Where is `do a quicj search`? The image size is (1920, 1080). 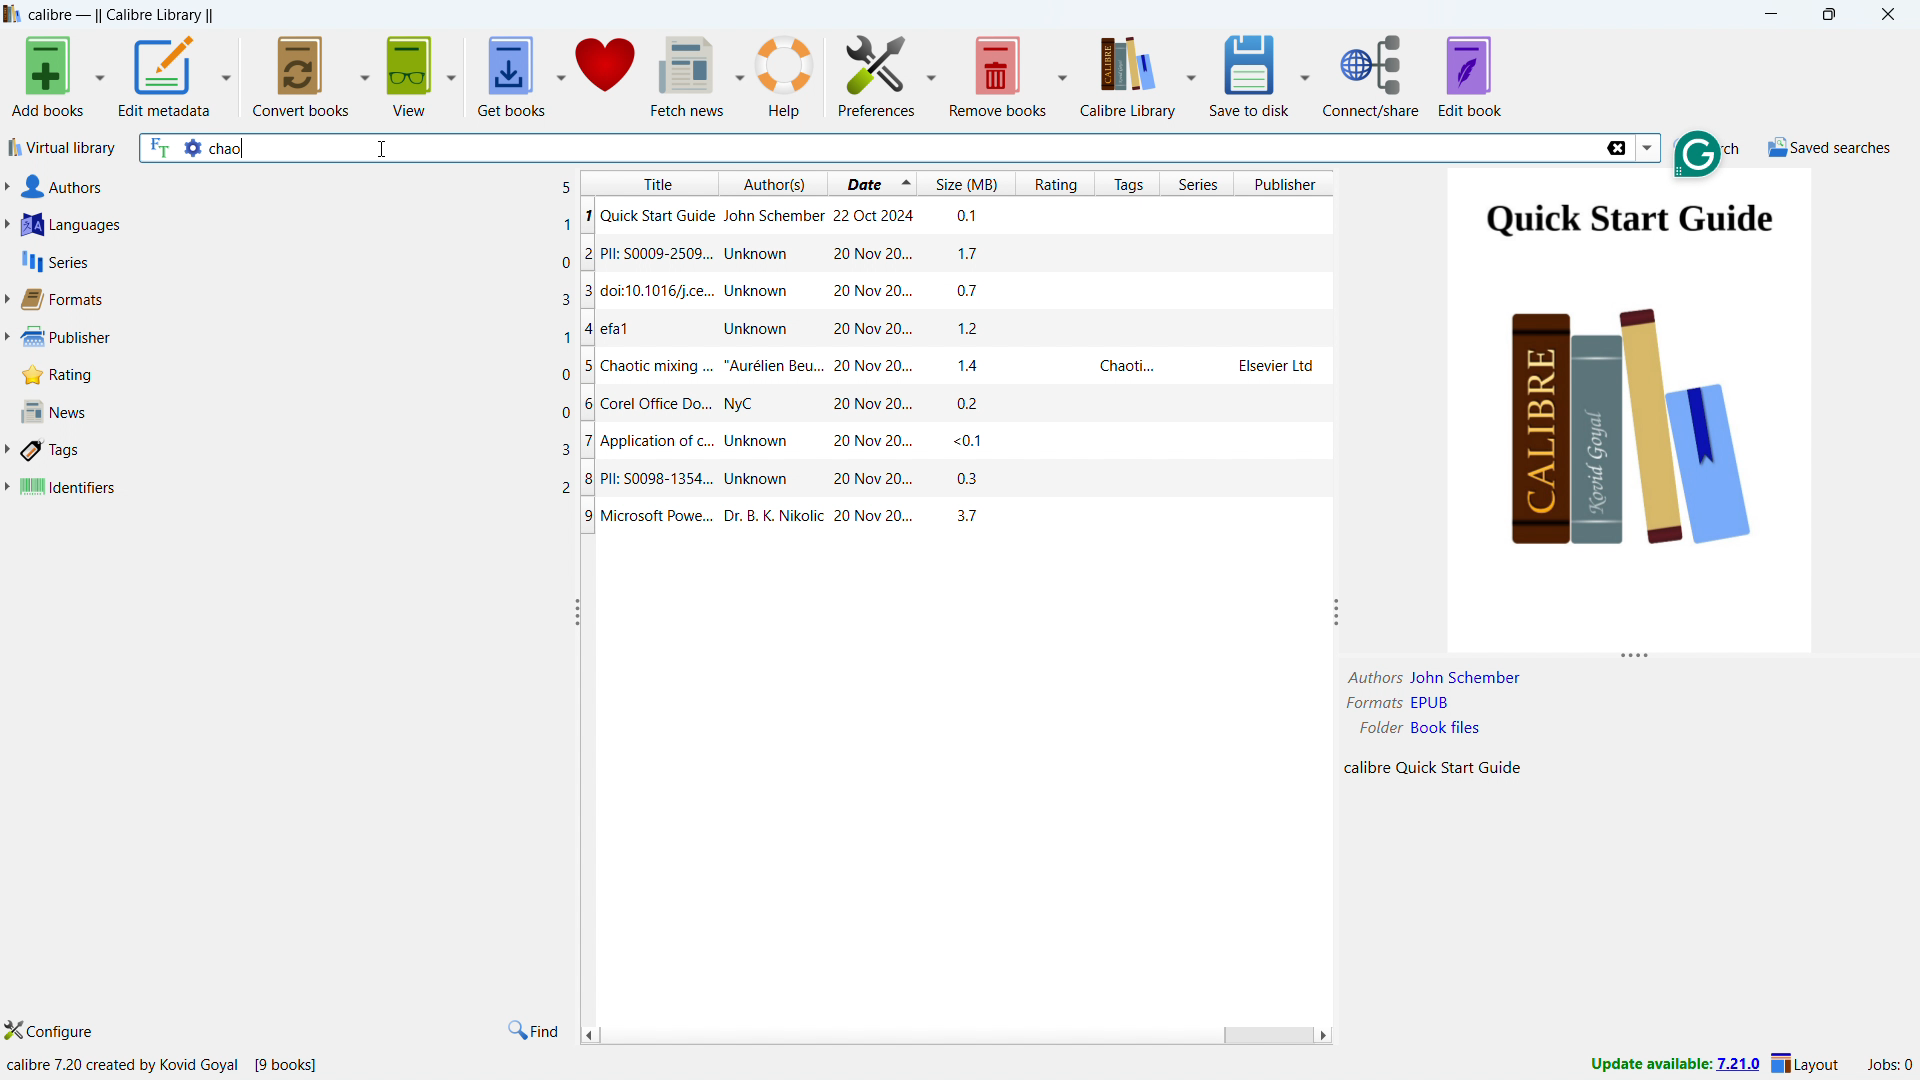
do a quicj search is located at coordinates (1708, 146).